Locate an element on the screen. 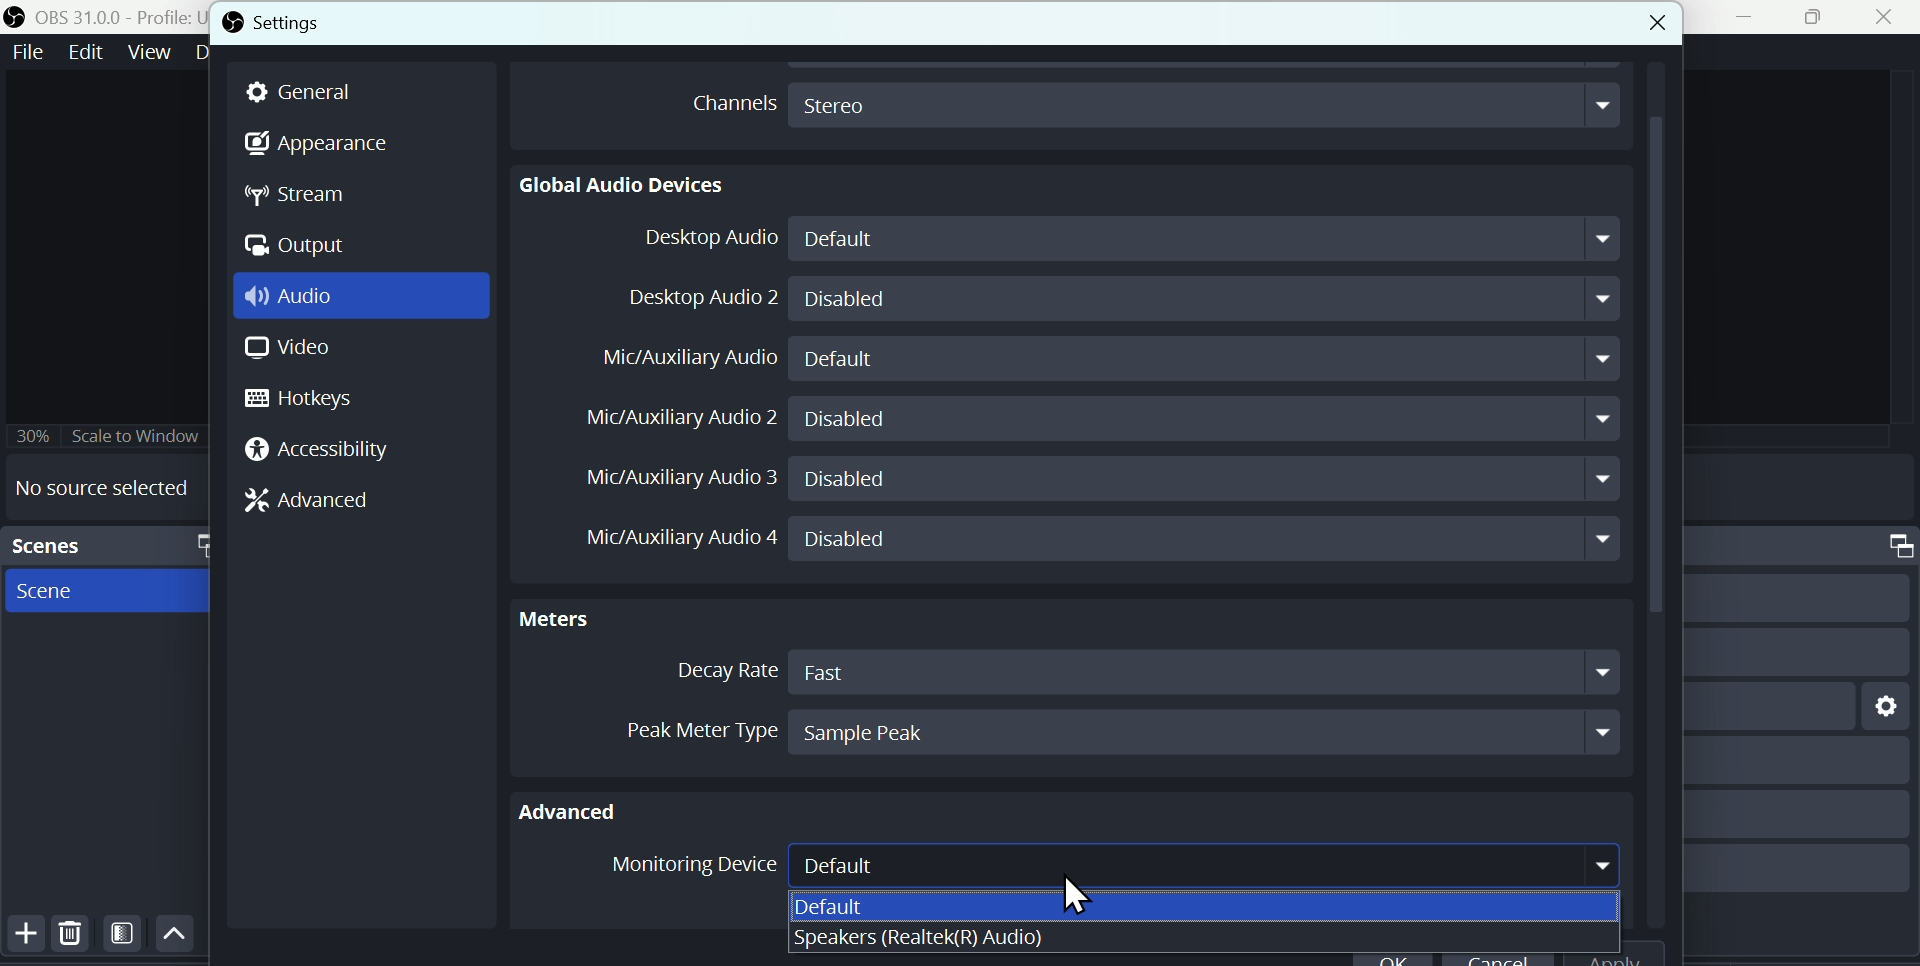 The image size is (1920, 966). Cursor is located at coordinates (1078, 895).